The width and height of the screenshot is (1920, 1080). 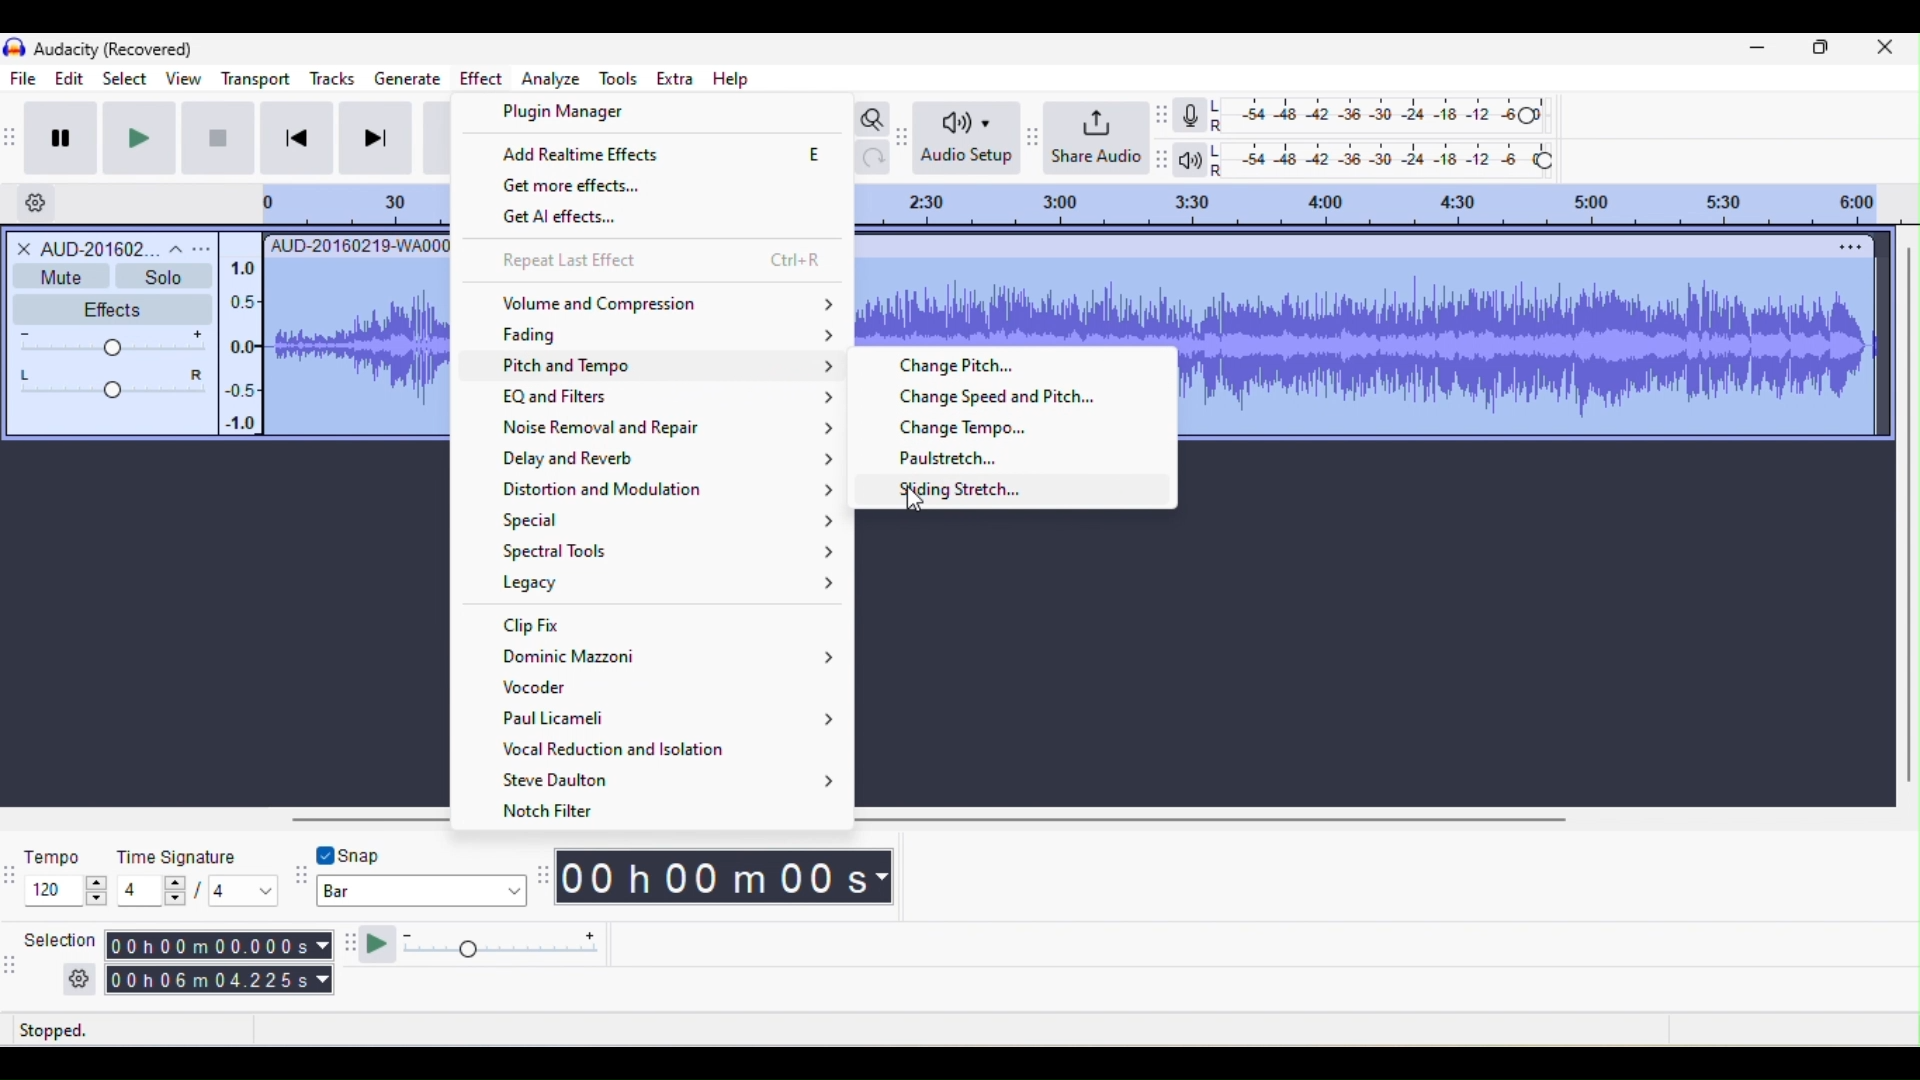 I want to click on File, so click(x=25, y=78).